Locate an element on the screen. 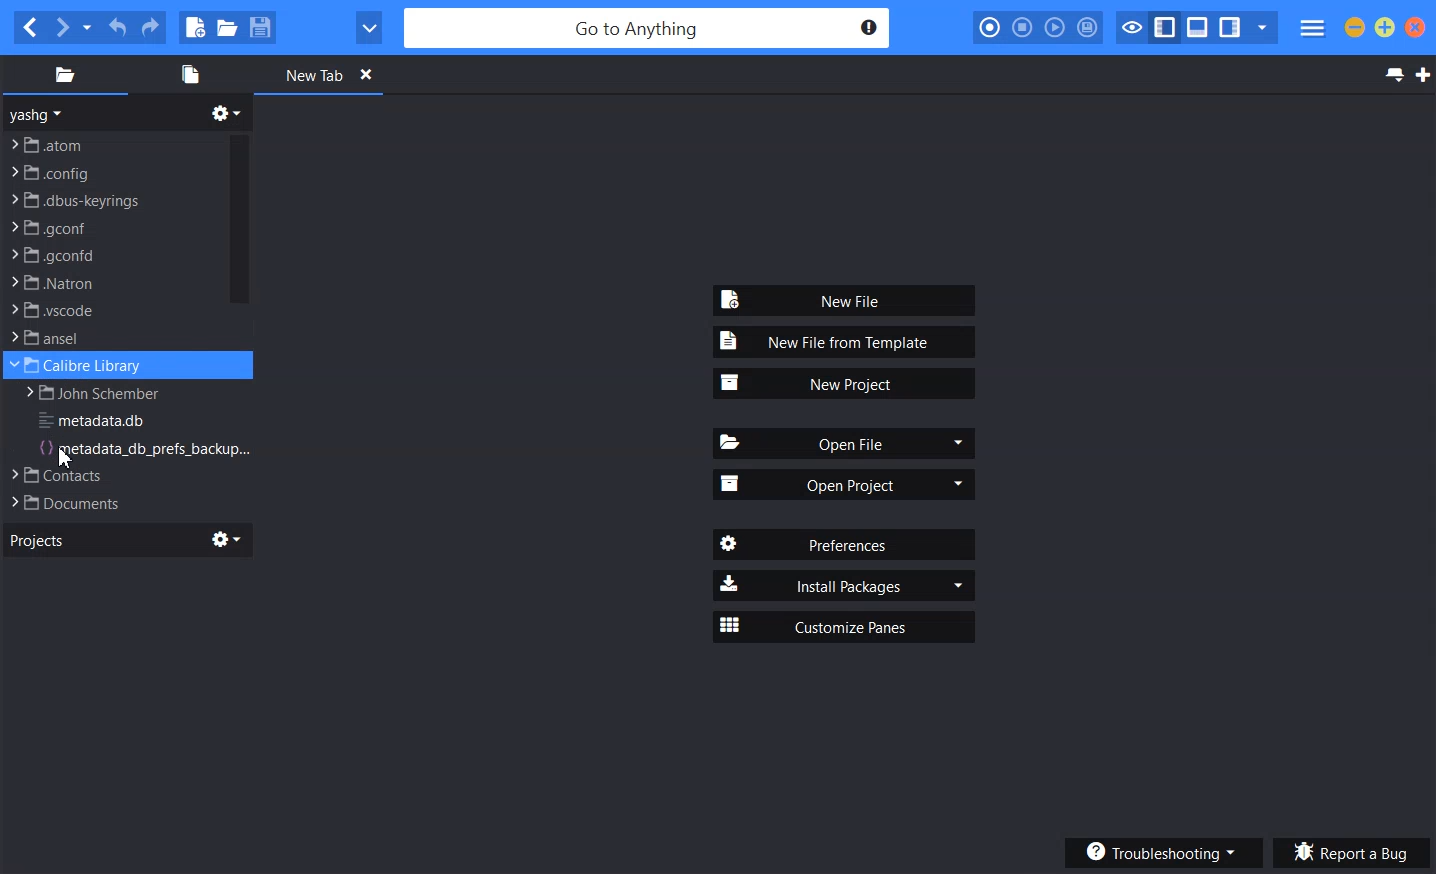 The image size is (1436, 874). Vertical scroll bar is located at coordinates (238, 218).